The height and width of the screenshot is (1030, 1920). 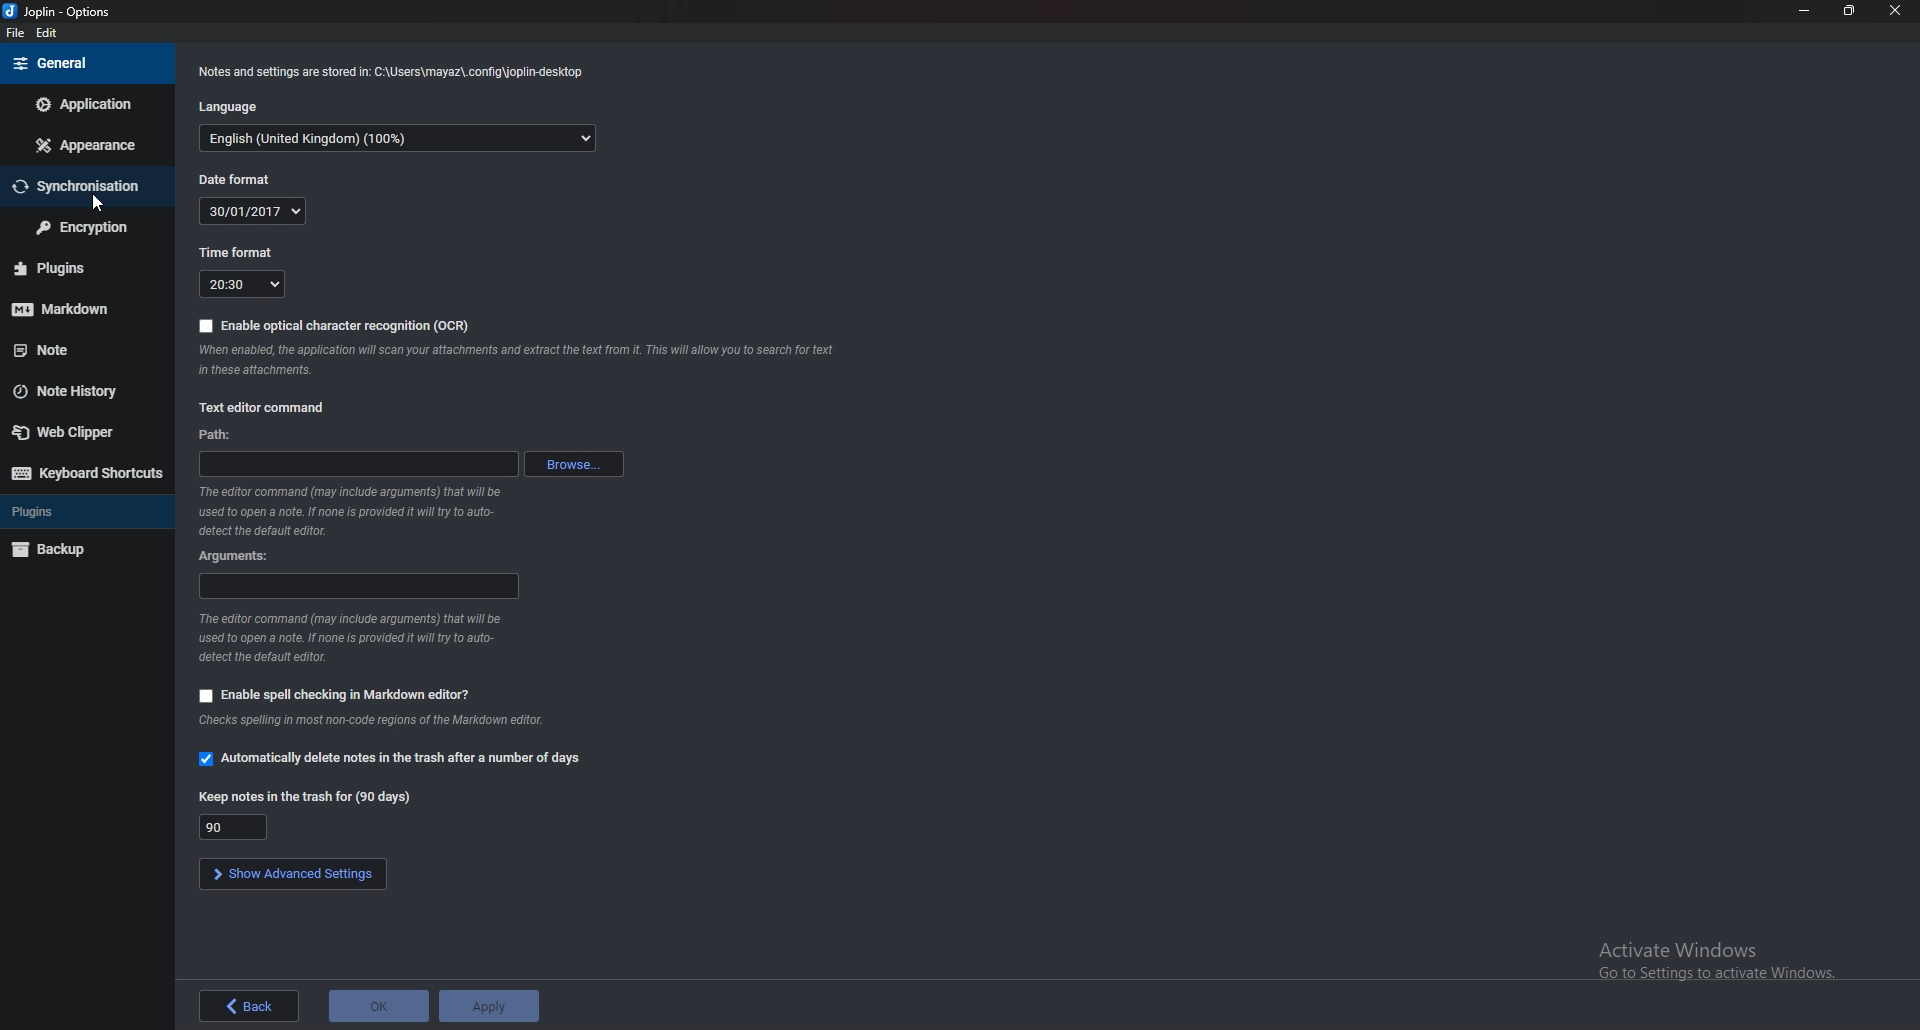 I want to click on data format, so click(x=233, y=180).